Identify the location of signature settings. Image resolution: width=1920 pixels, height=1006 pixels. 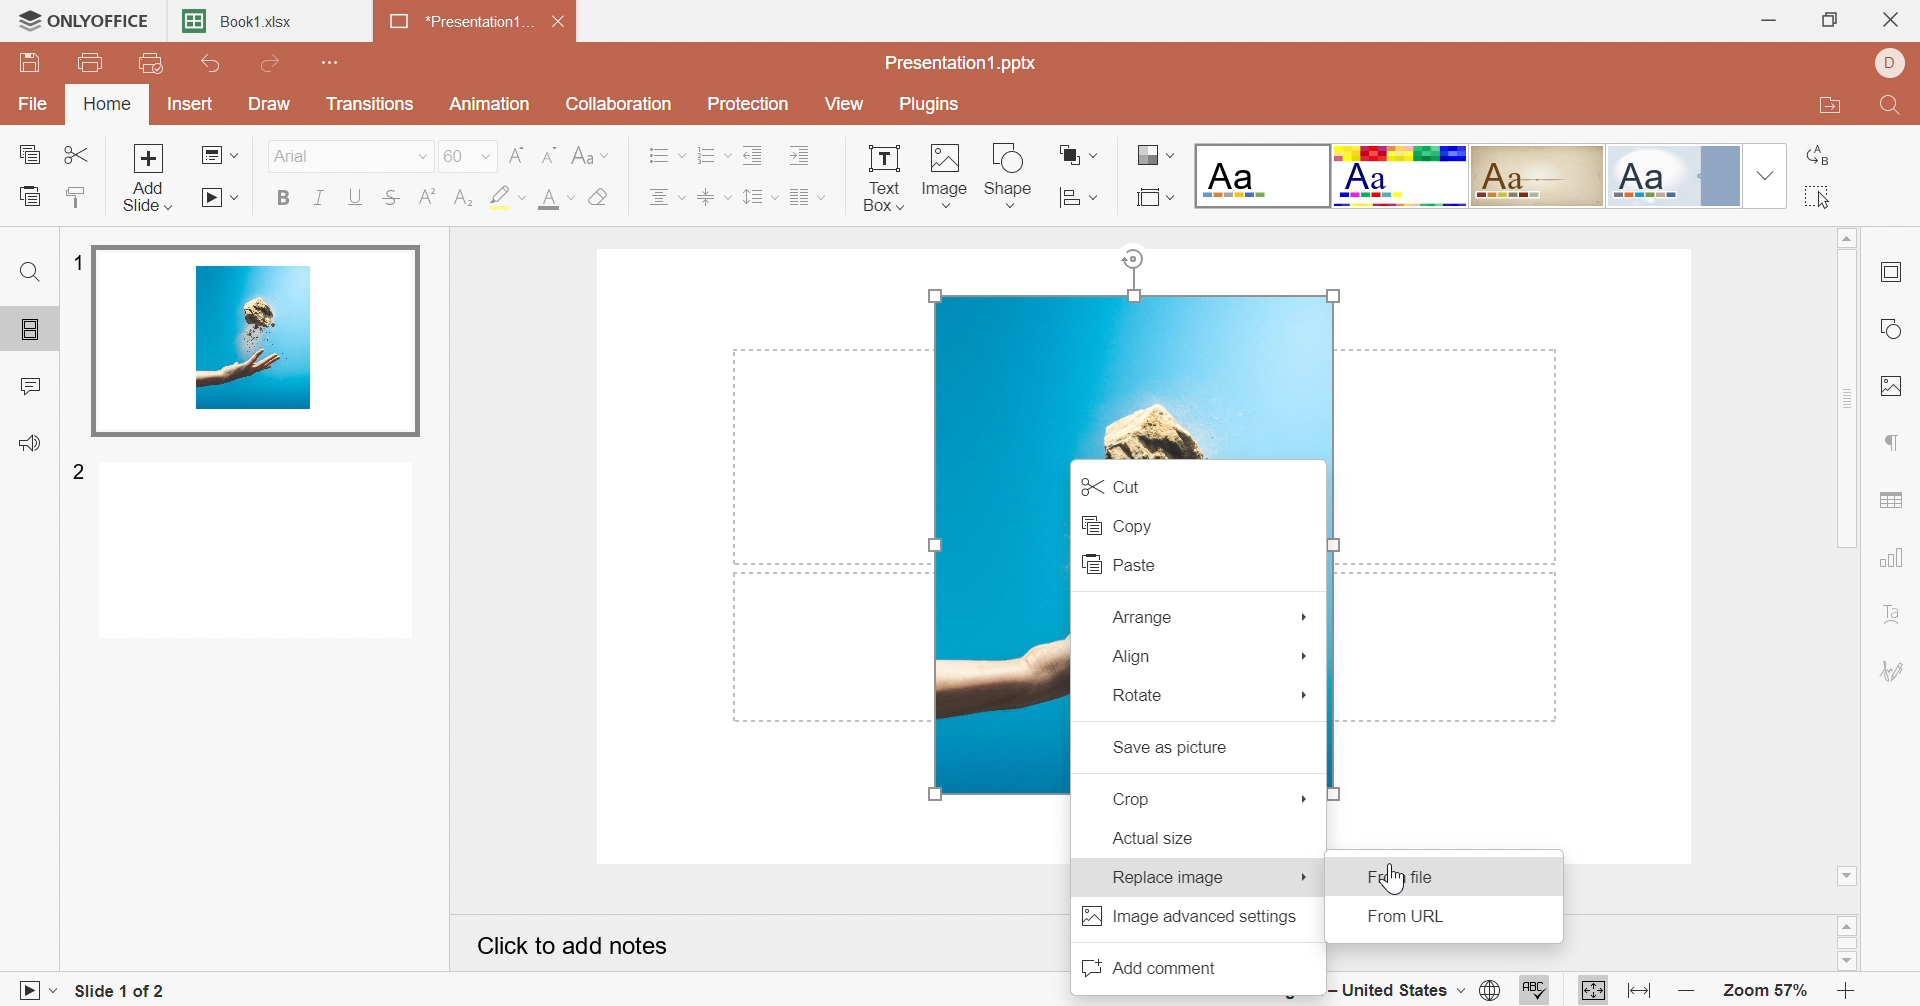
(1898, 672).